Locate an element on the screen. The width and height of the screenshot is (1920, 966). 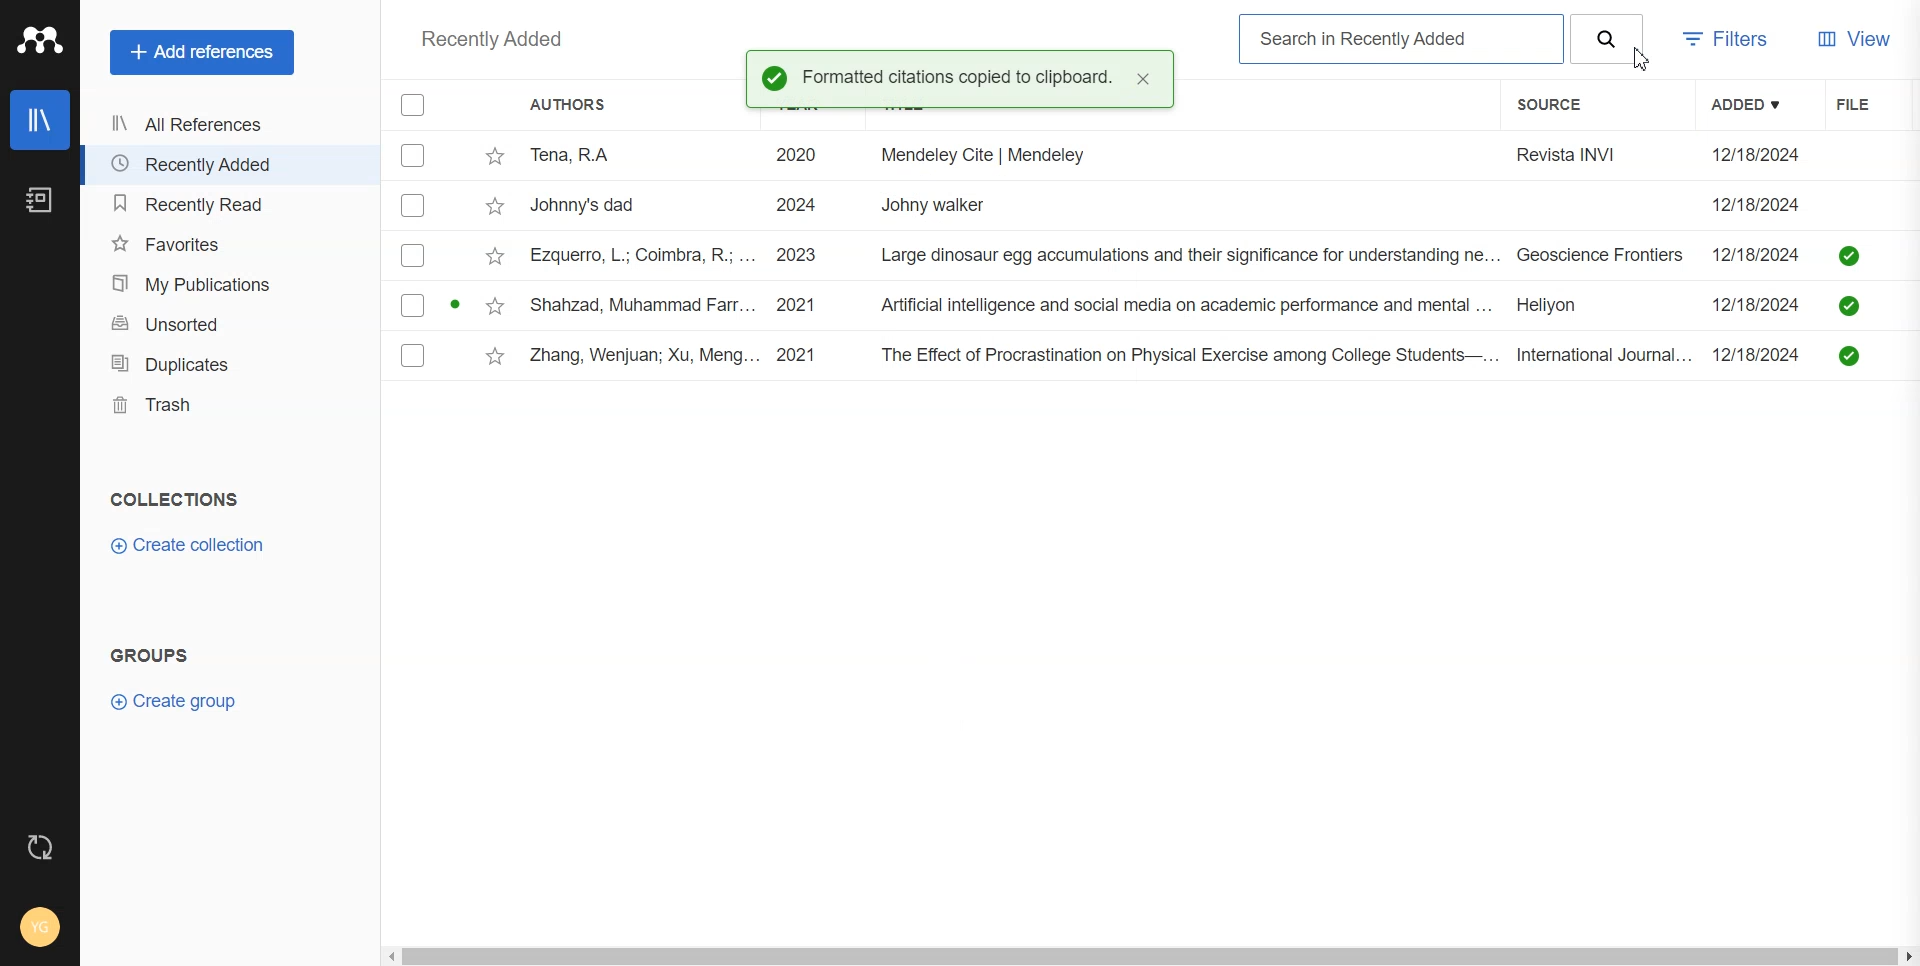
COLLECTIONS is located at coordinates (176, 499).